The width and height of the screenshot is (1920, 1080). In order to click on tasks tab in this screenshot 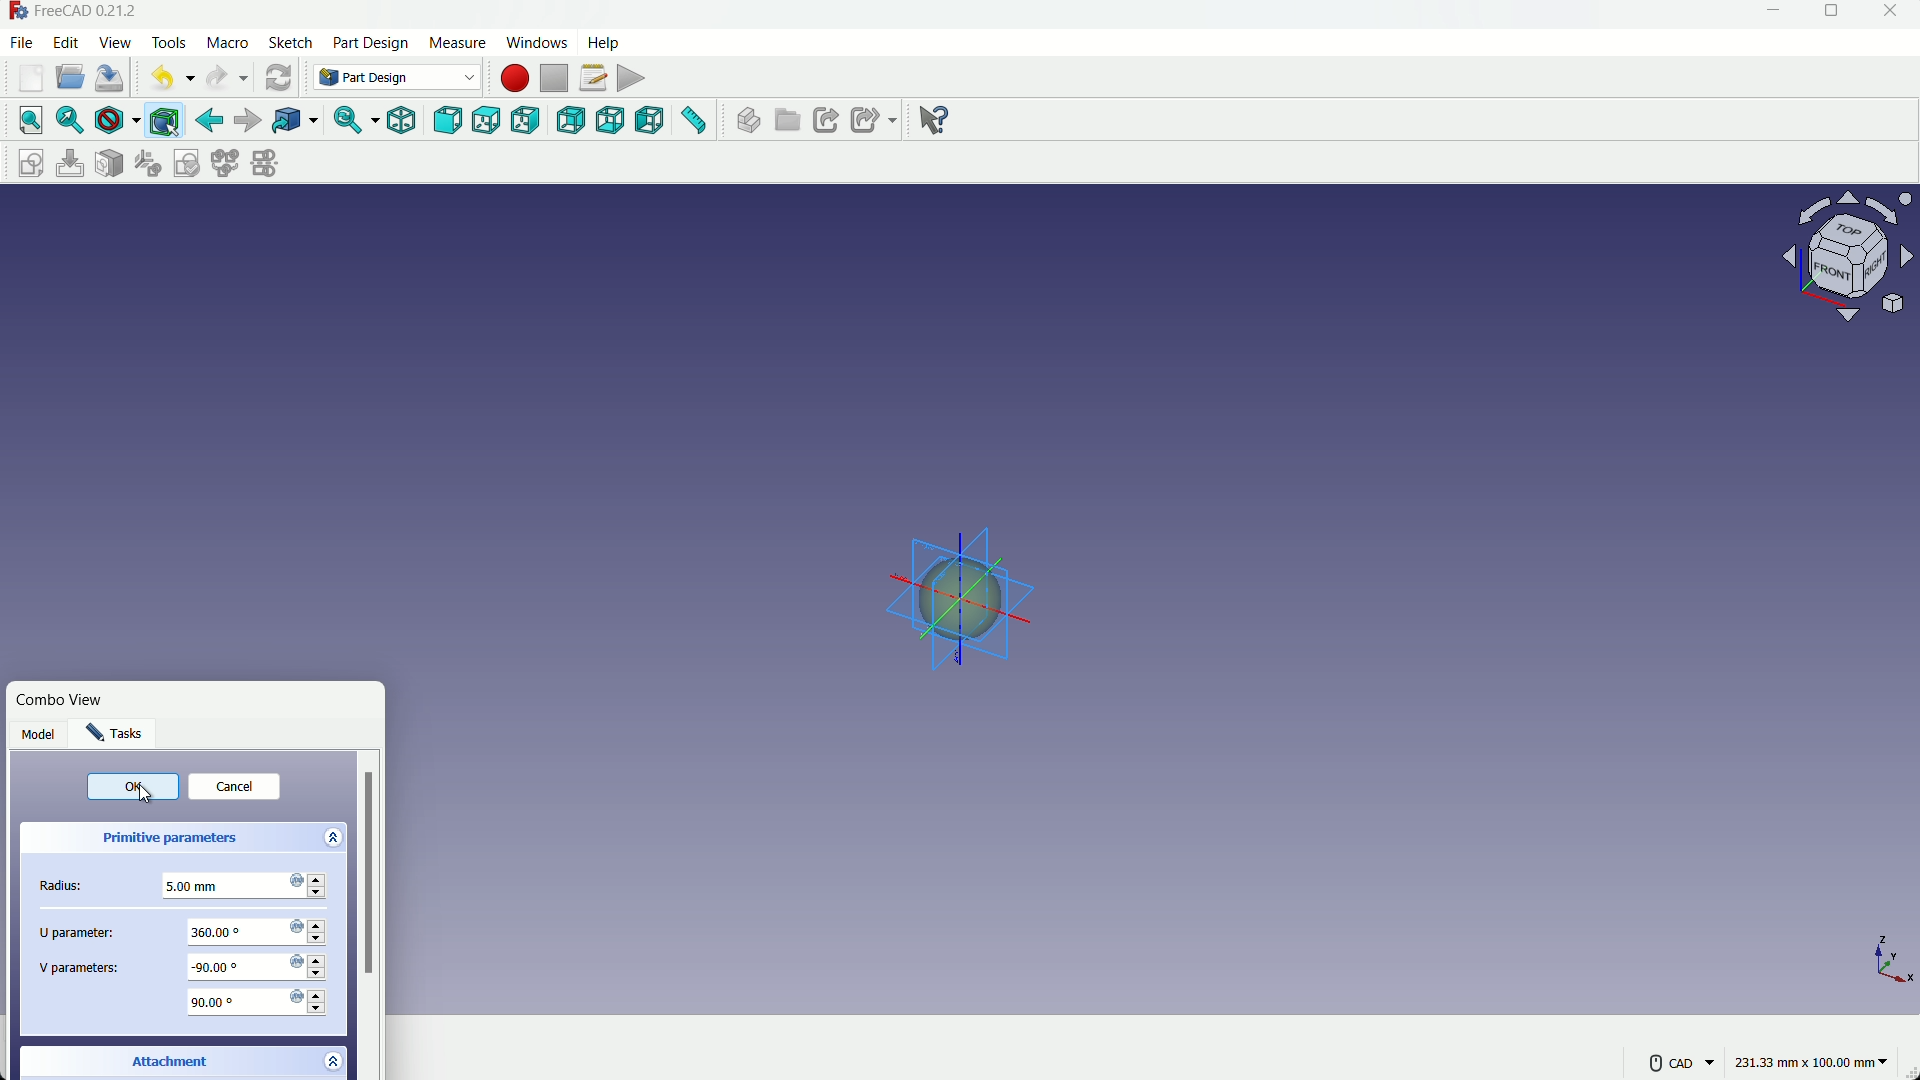, I will do `click(120, 733)`.